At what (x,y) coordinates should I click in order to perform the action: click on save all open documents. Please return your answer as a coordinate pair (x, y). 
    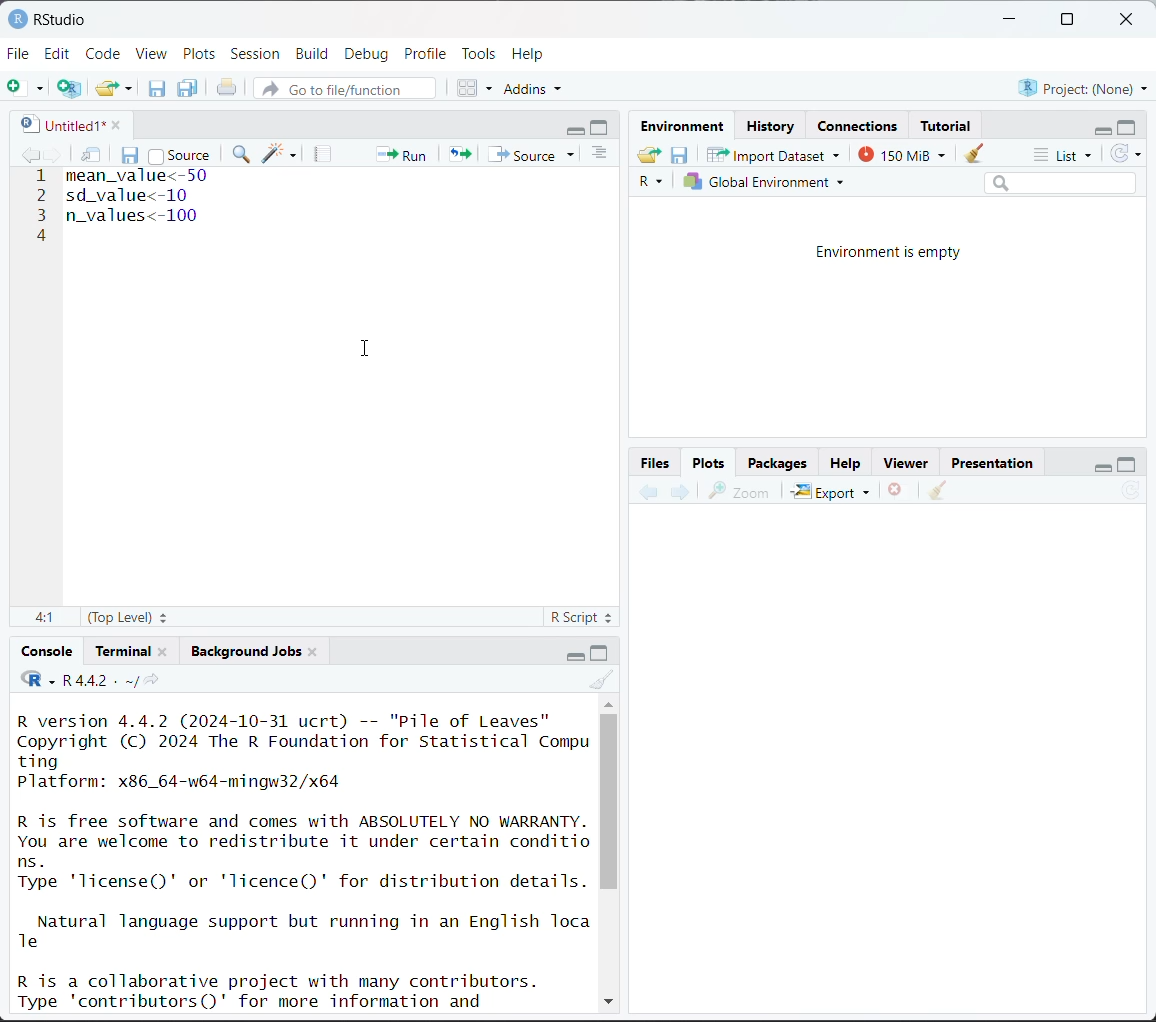
    Looking at the image, I should click on (189, 88).